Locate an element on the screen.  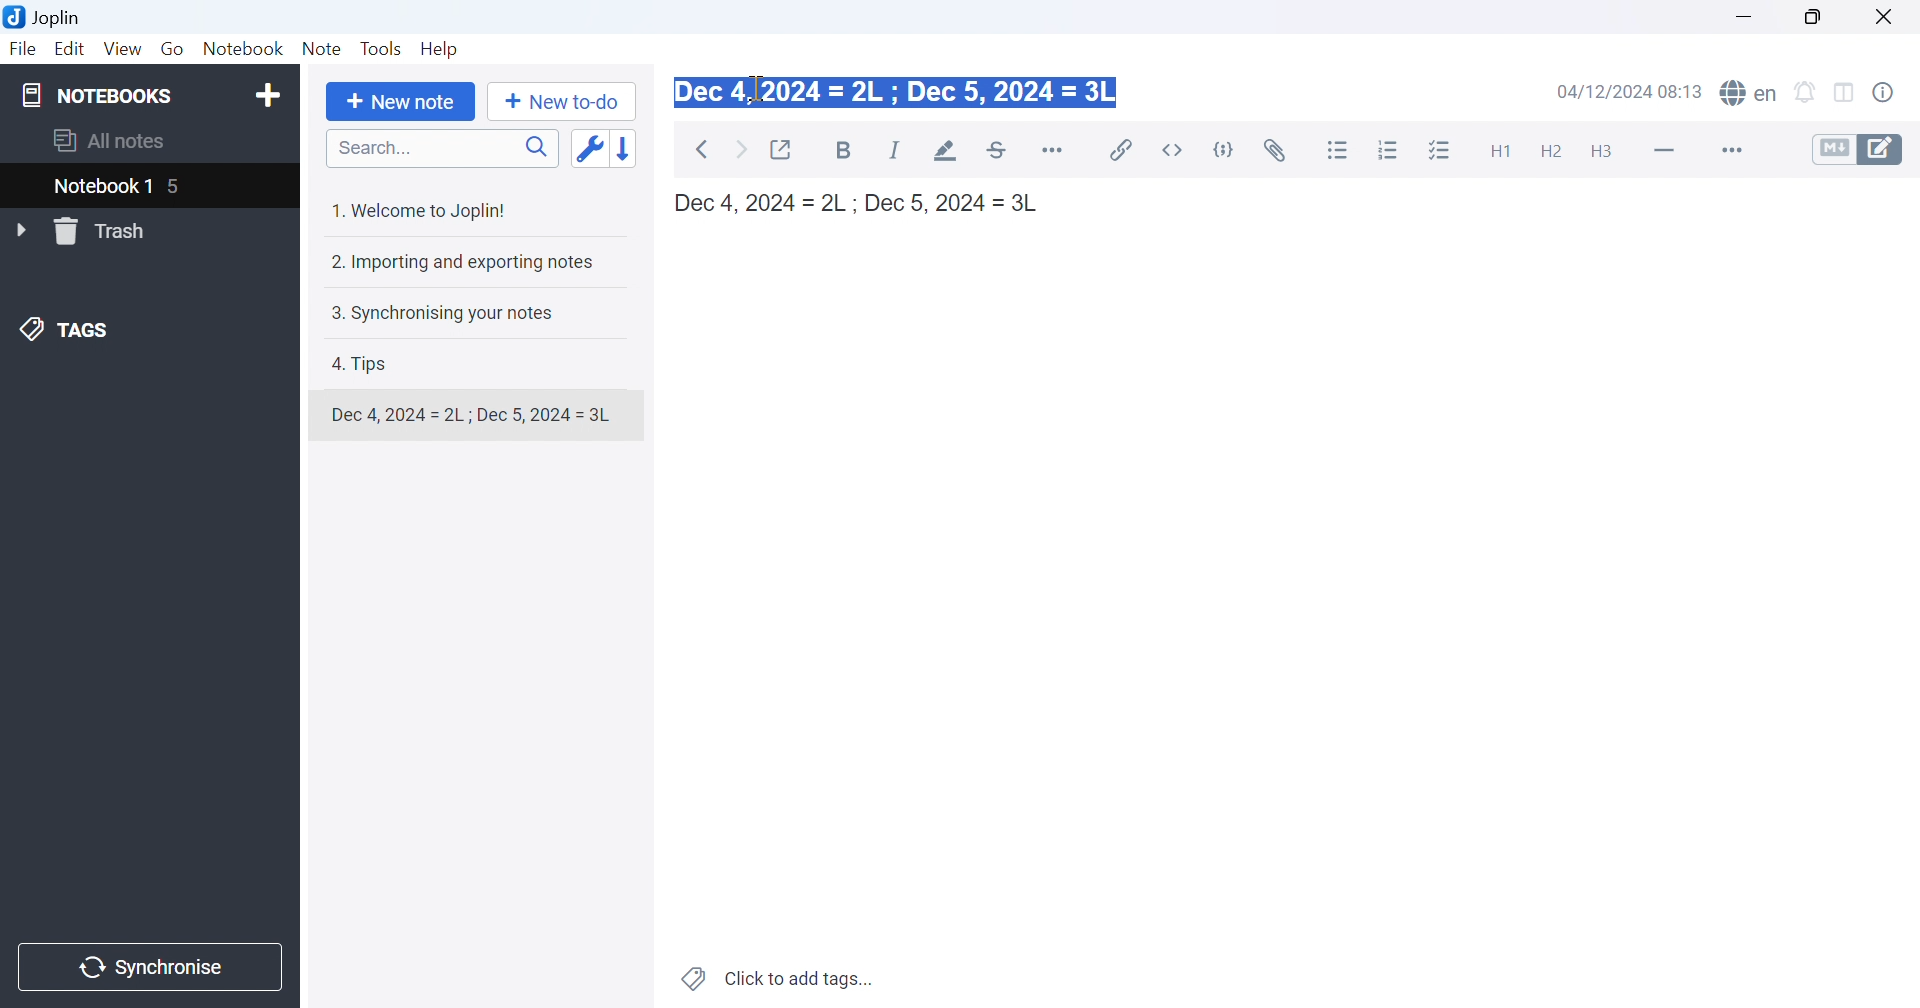
cursor is located at coordinates (758, 87).